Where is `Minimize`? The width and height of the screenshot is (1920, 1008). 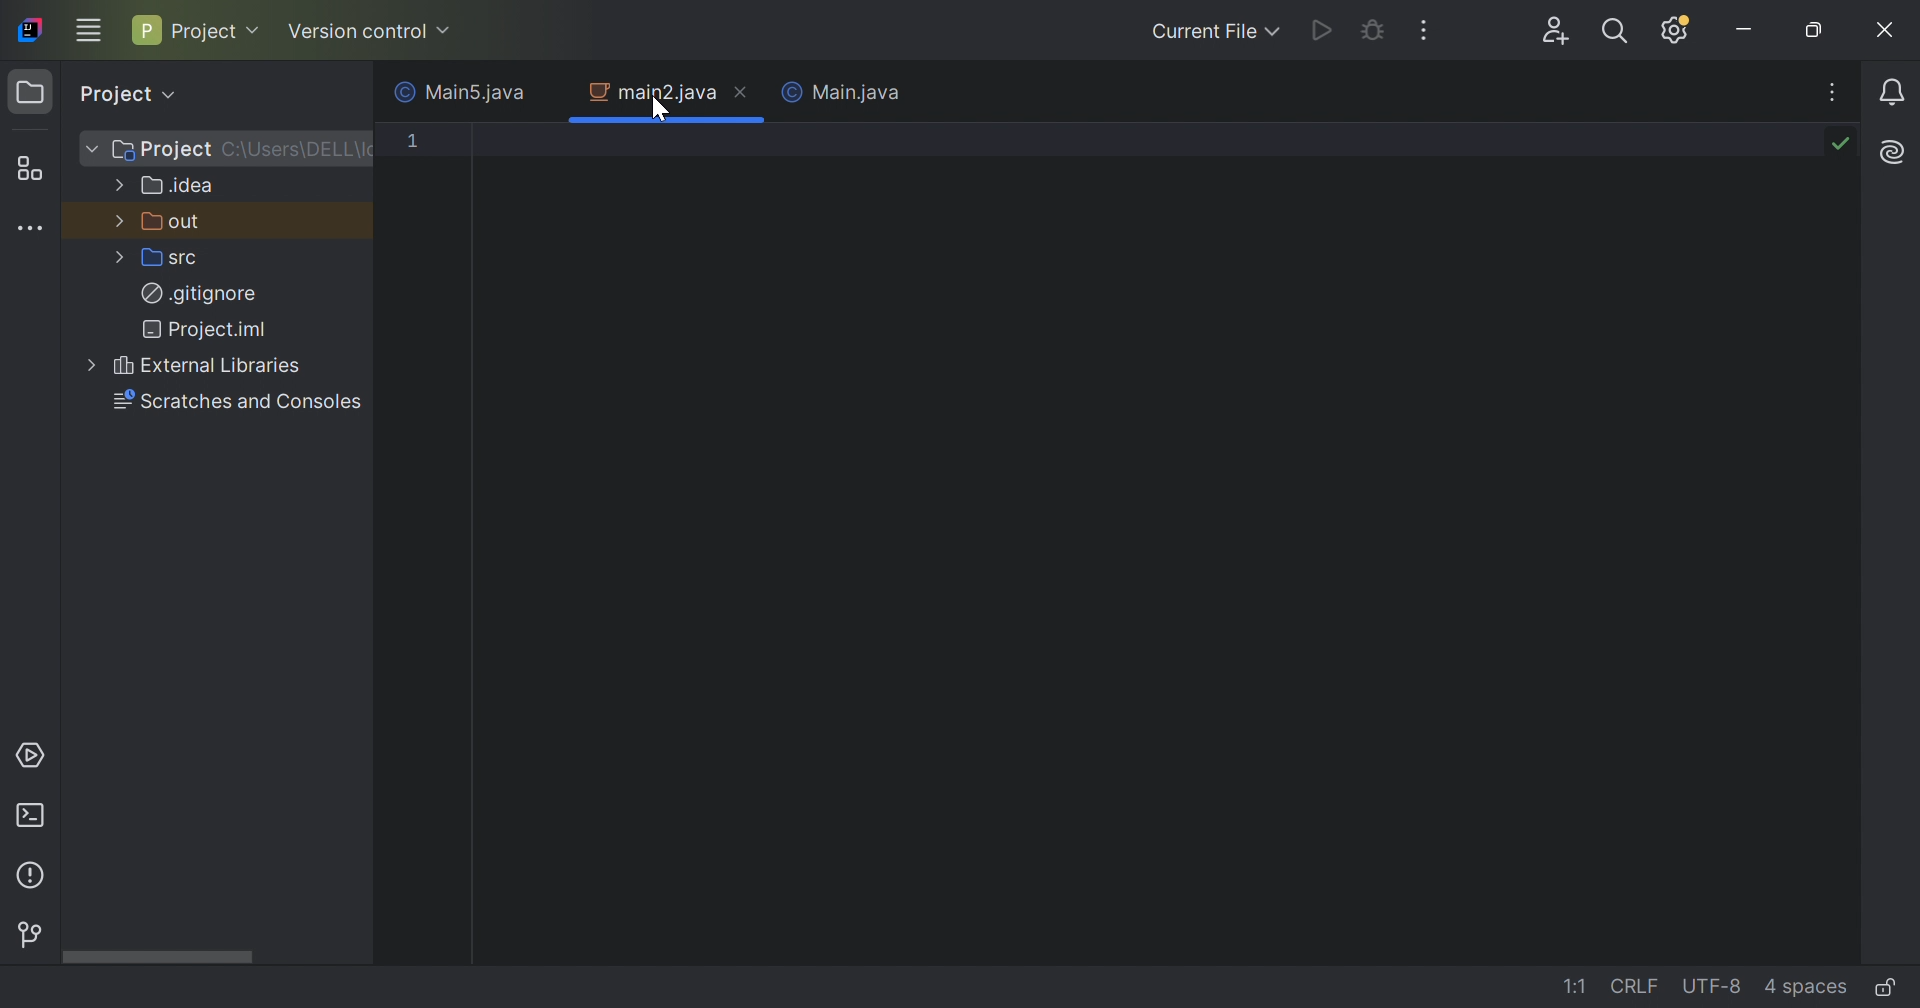 Minimize is located at coordinates (1745, 30).